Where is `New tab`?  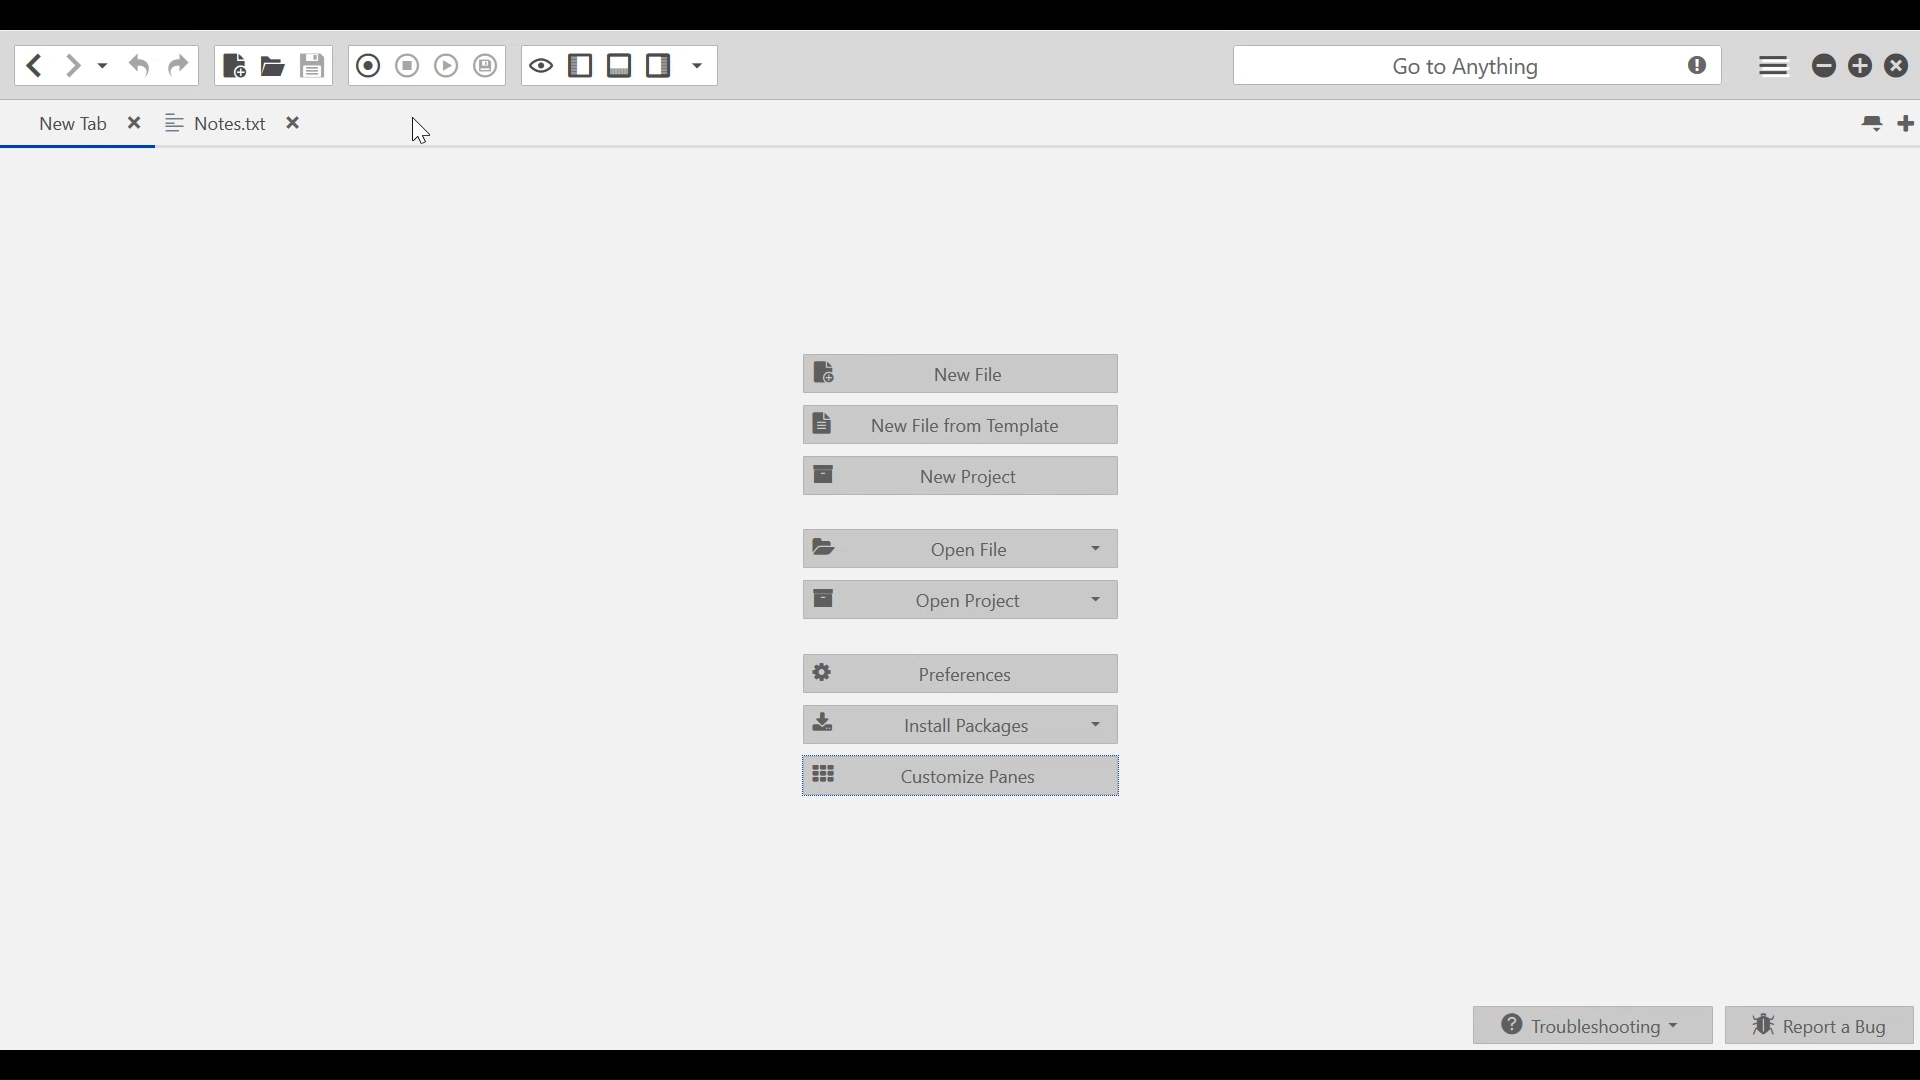
New tab is located at coordinates (1904, 123).